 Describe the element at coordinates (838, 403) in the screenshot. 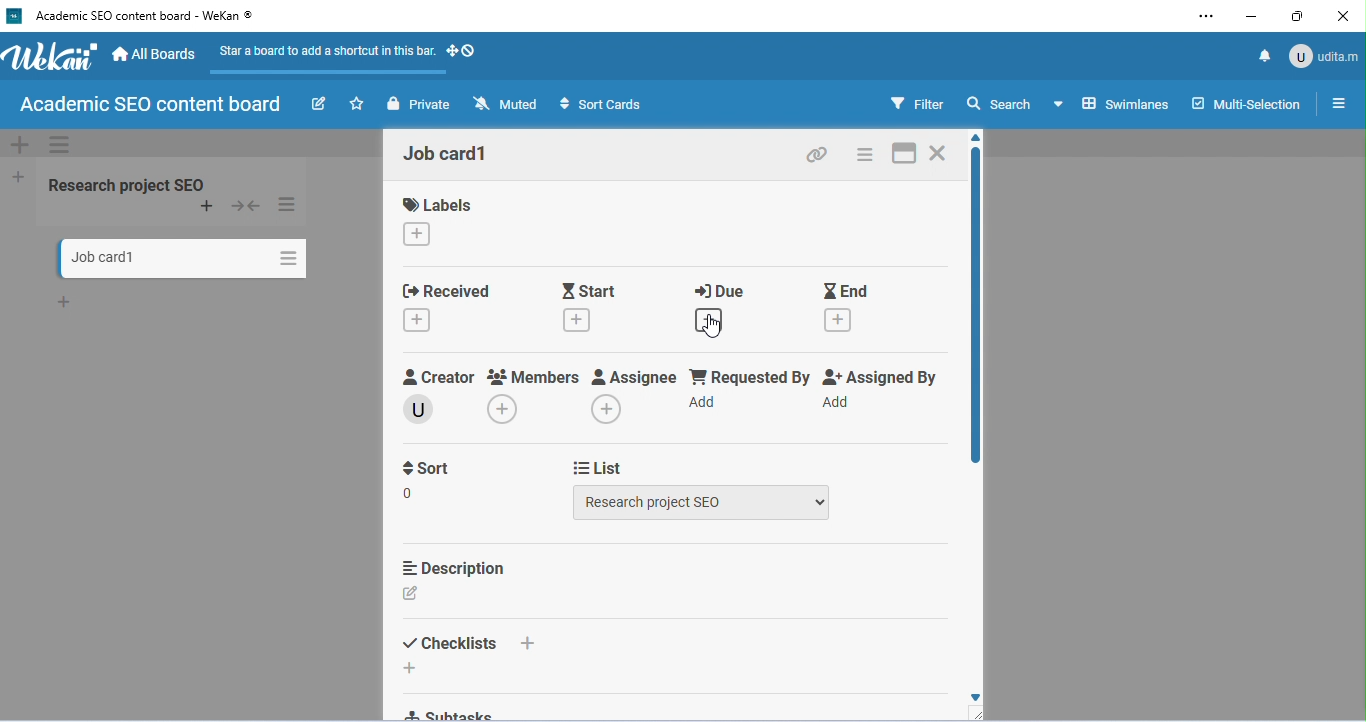

I see `add assigner` at that location.